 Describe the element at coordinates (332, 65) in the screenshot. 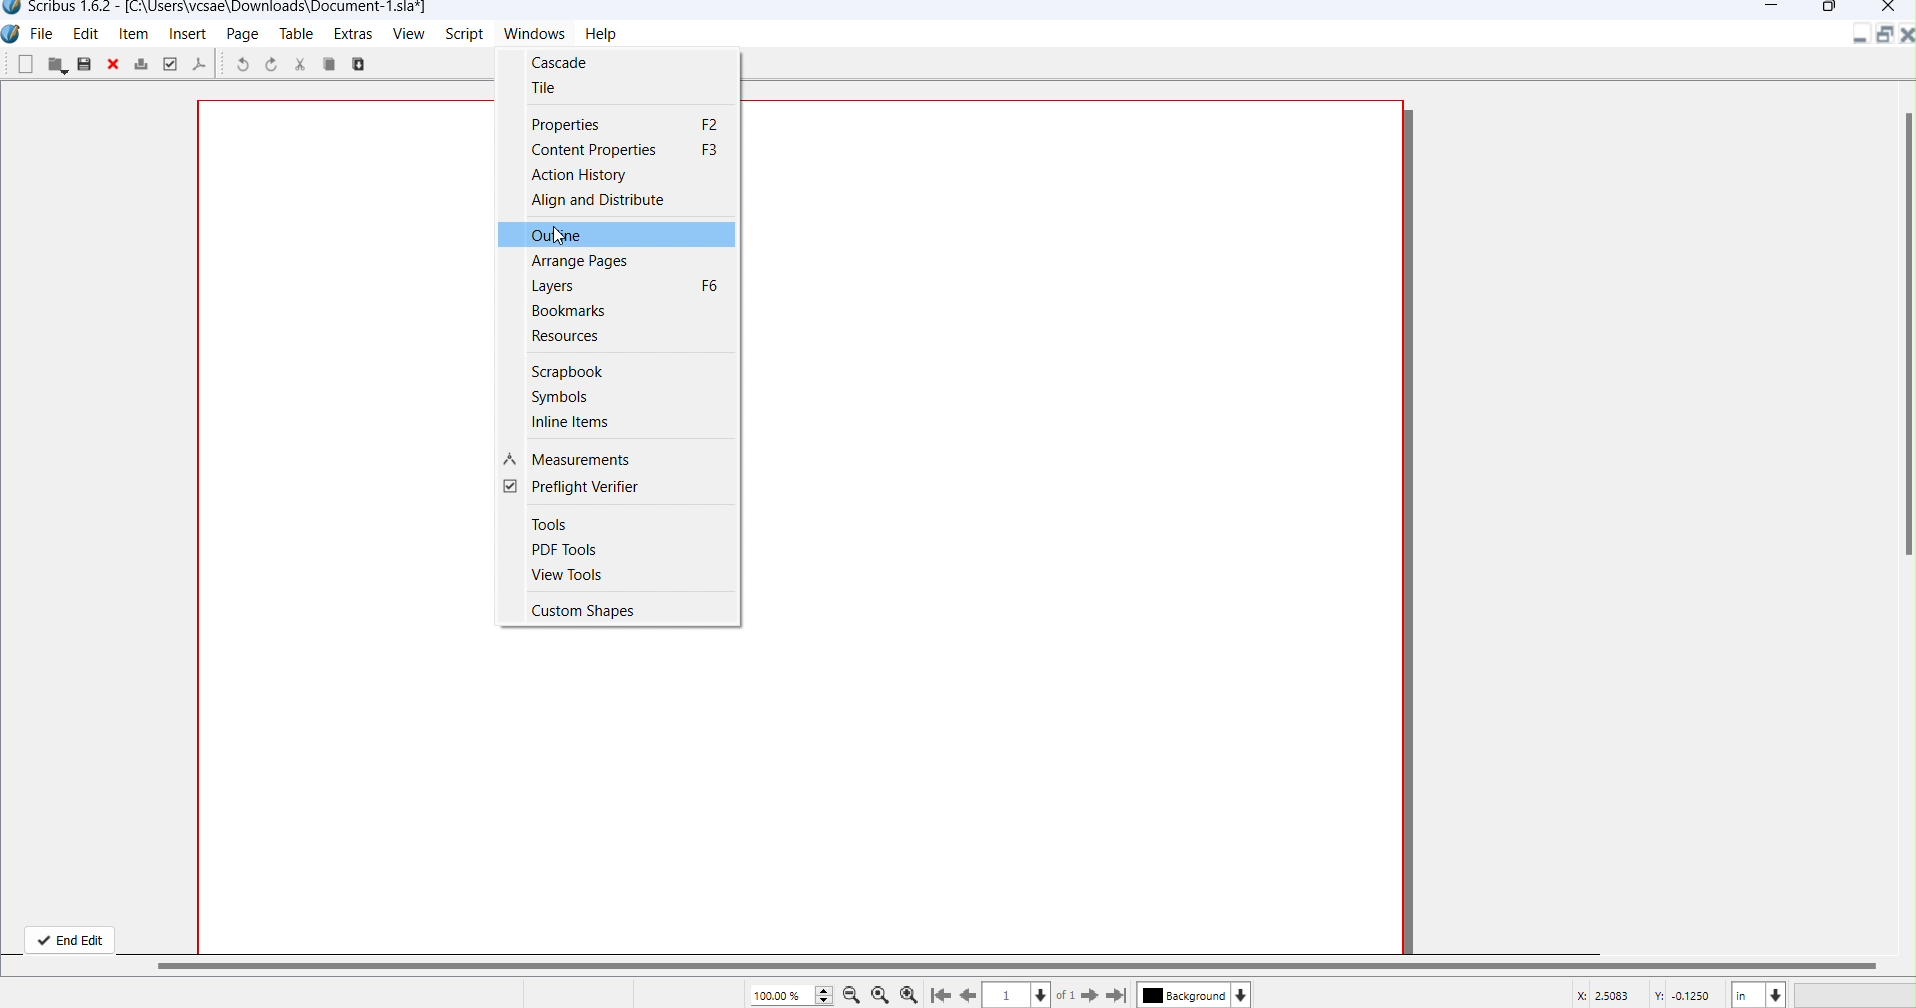

I see `` at that location.